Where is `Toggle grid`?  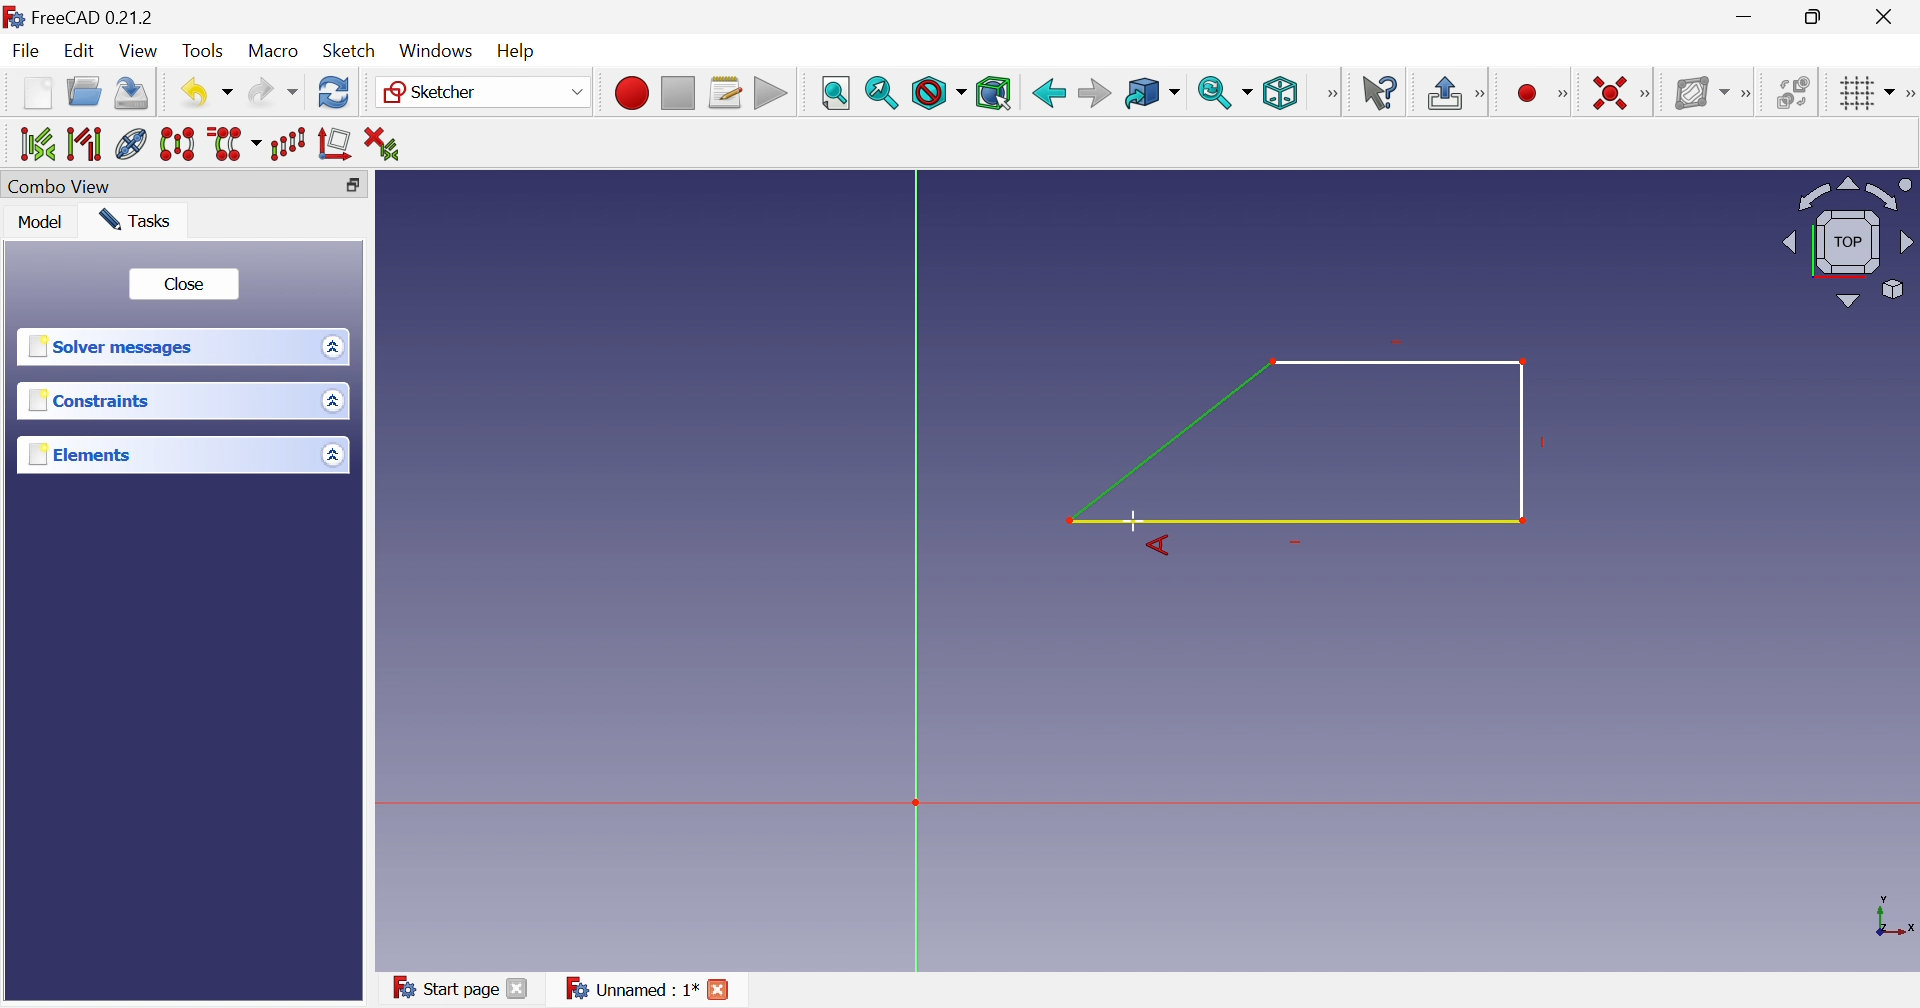
Toggle grid is located at coordinates (1852, 93).